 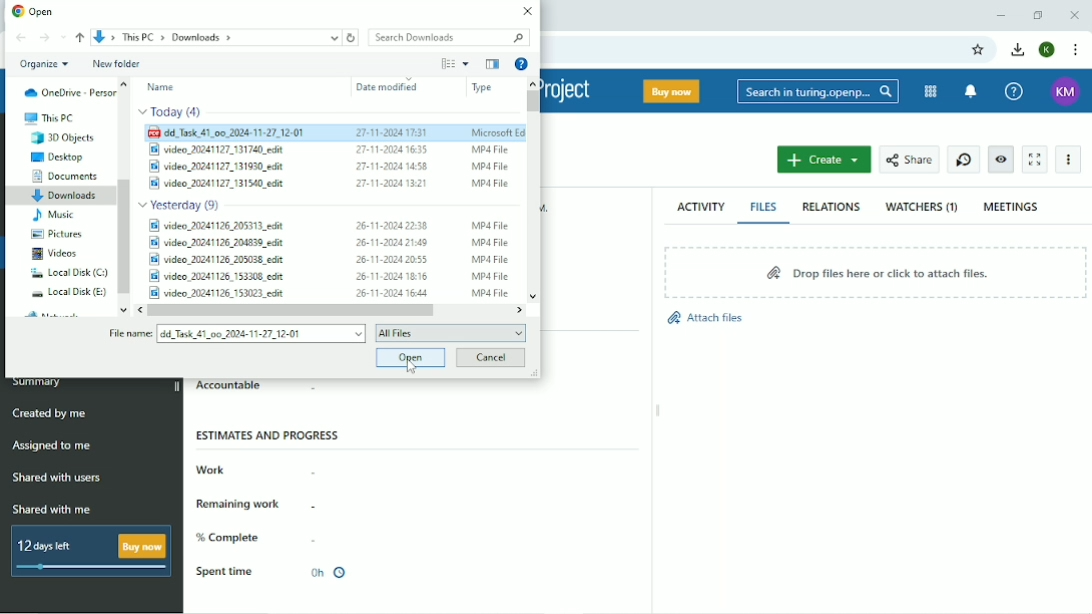 I want to click on Attach files, so click(x=704, y=323).